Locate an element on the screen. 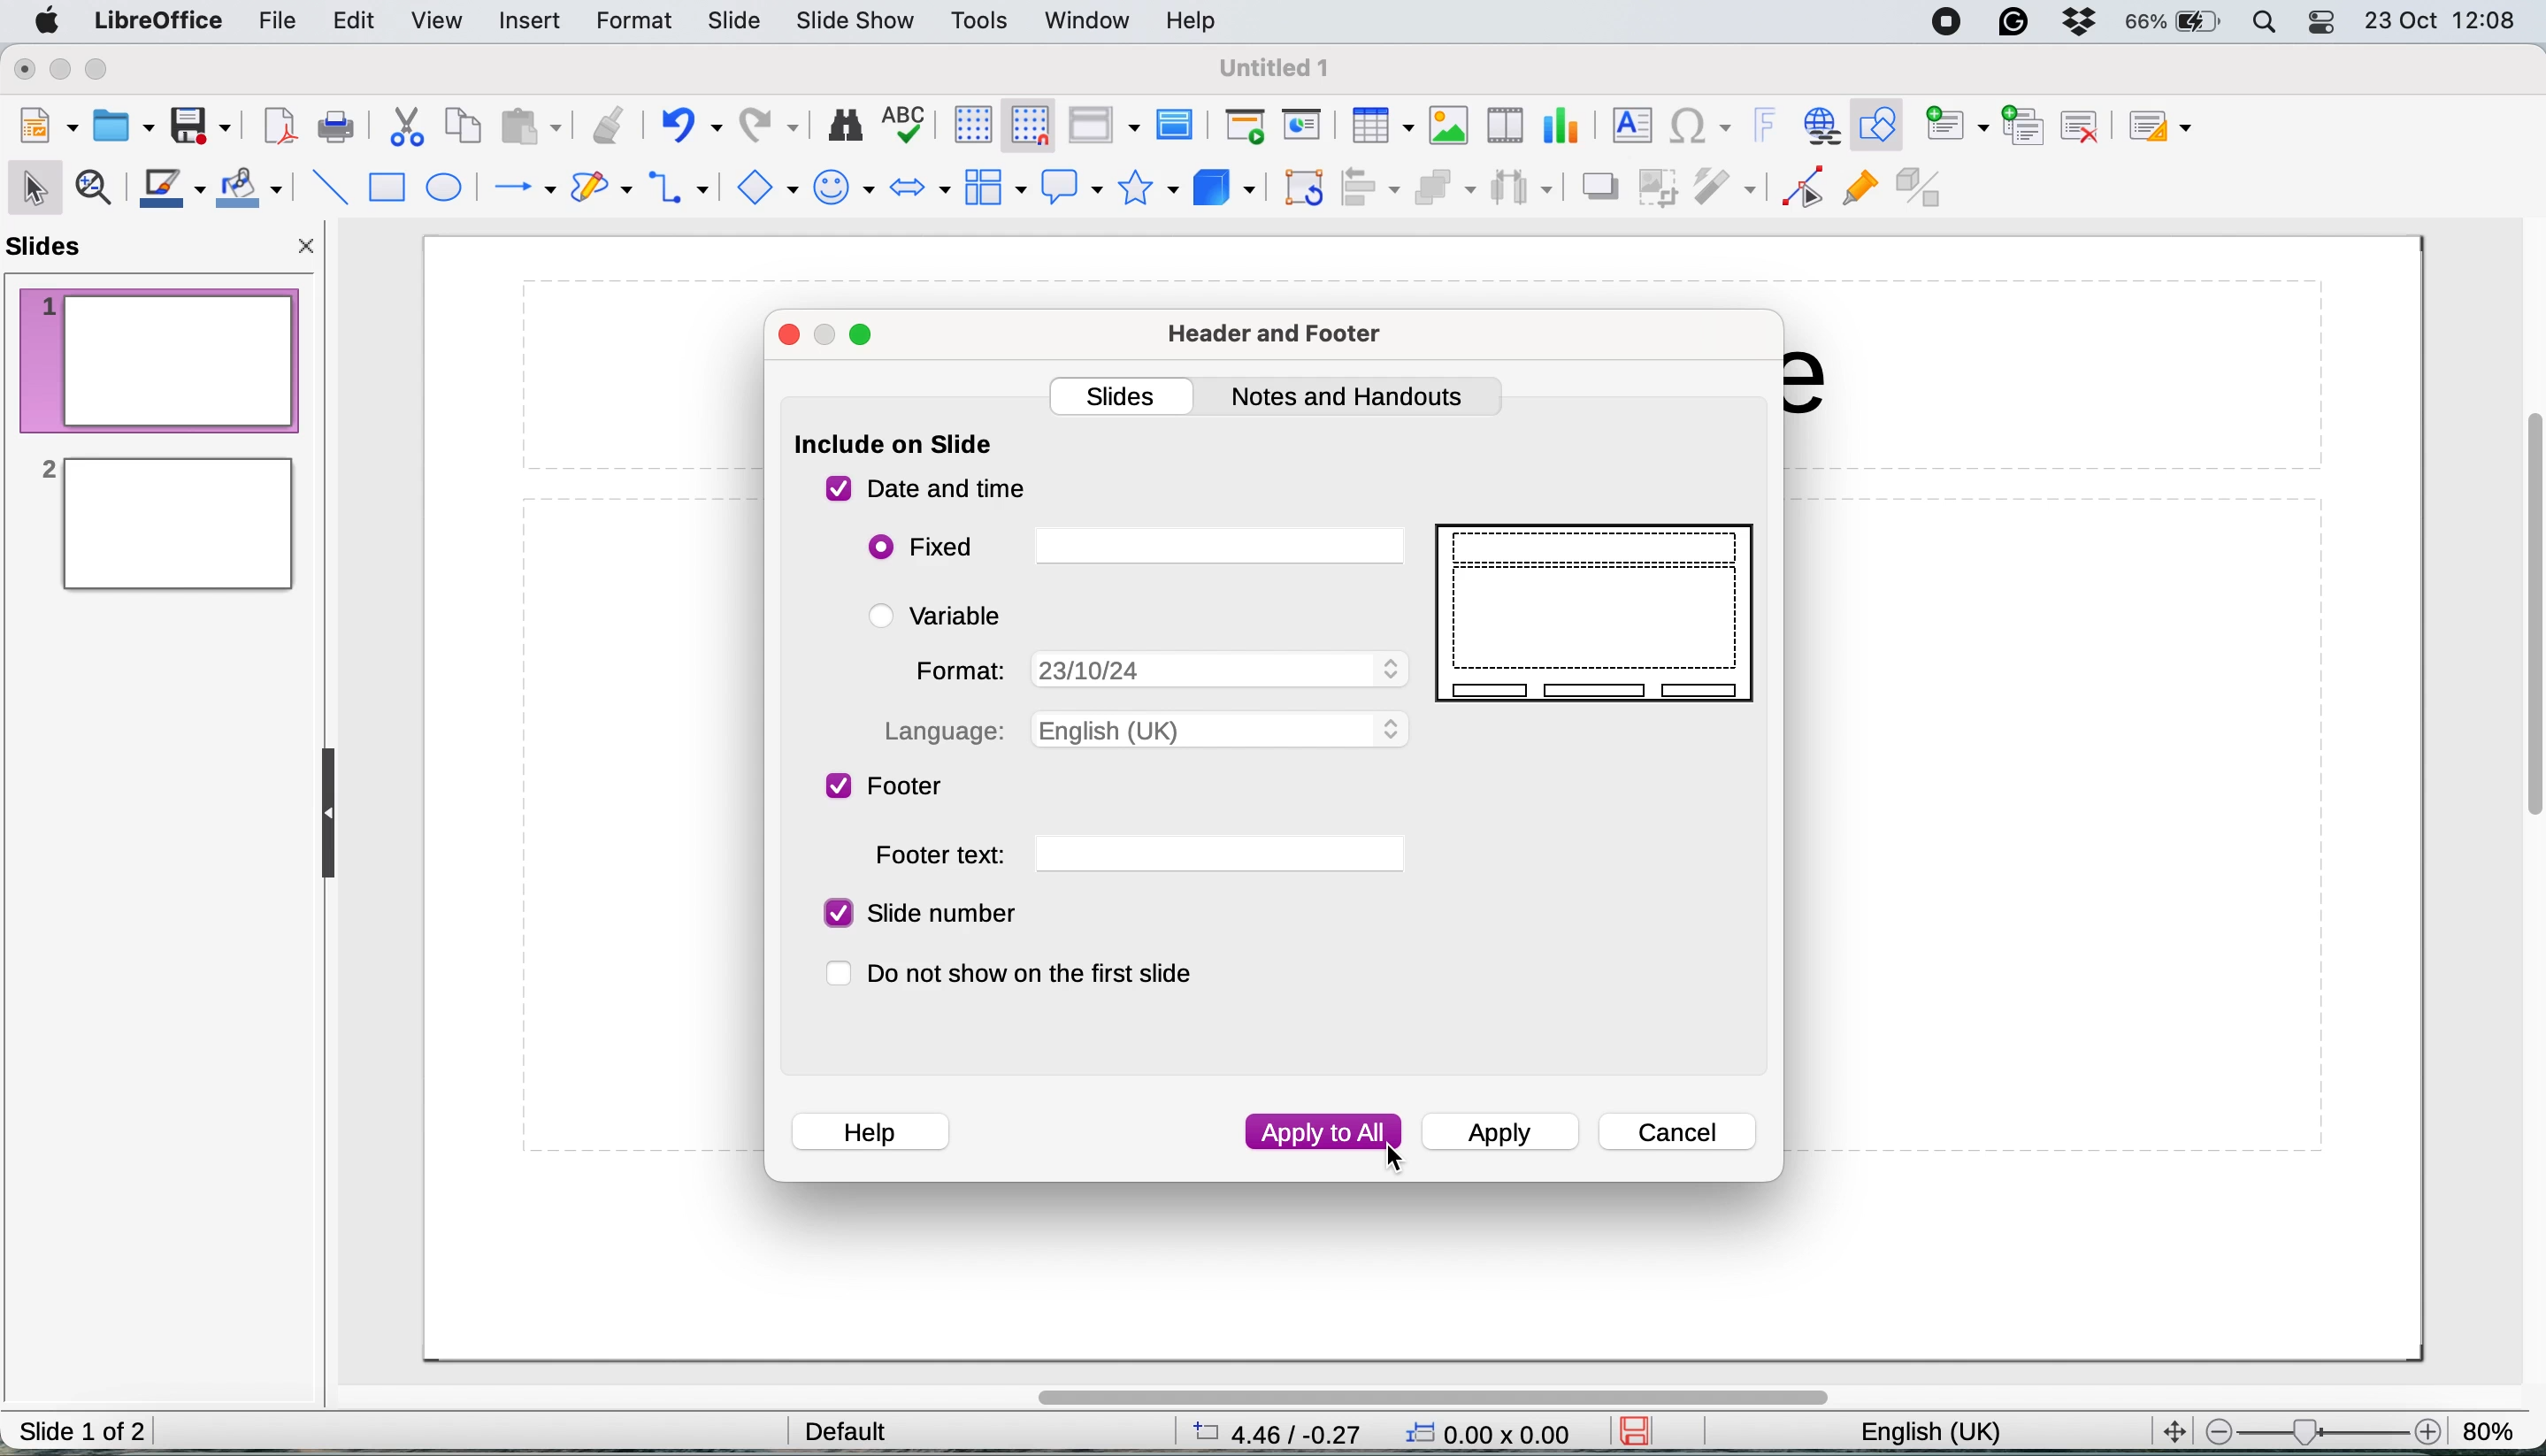  battery is located at coordinates (2174, 22).